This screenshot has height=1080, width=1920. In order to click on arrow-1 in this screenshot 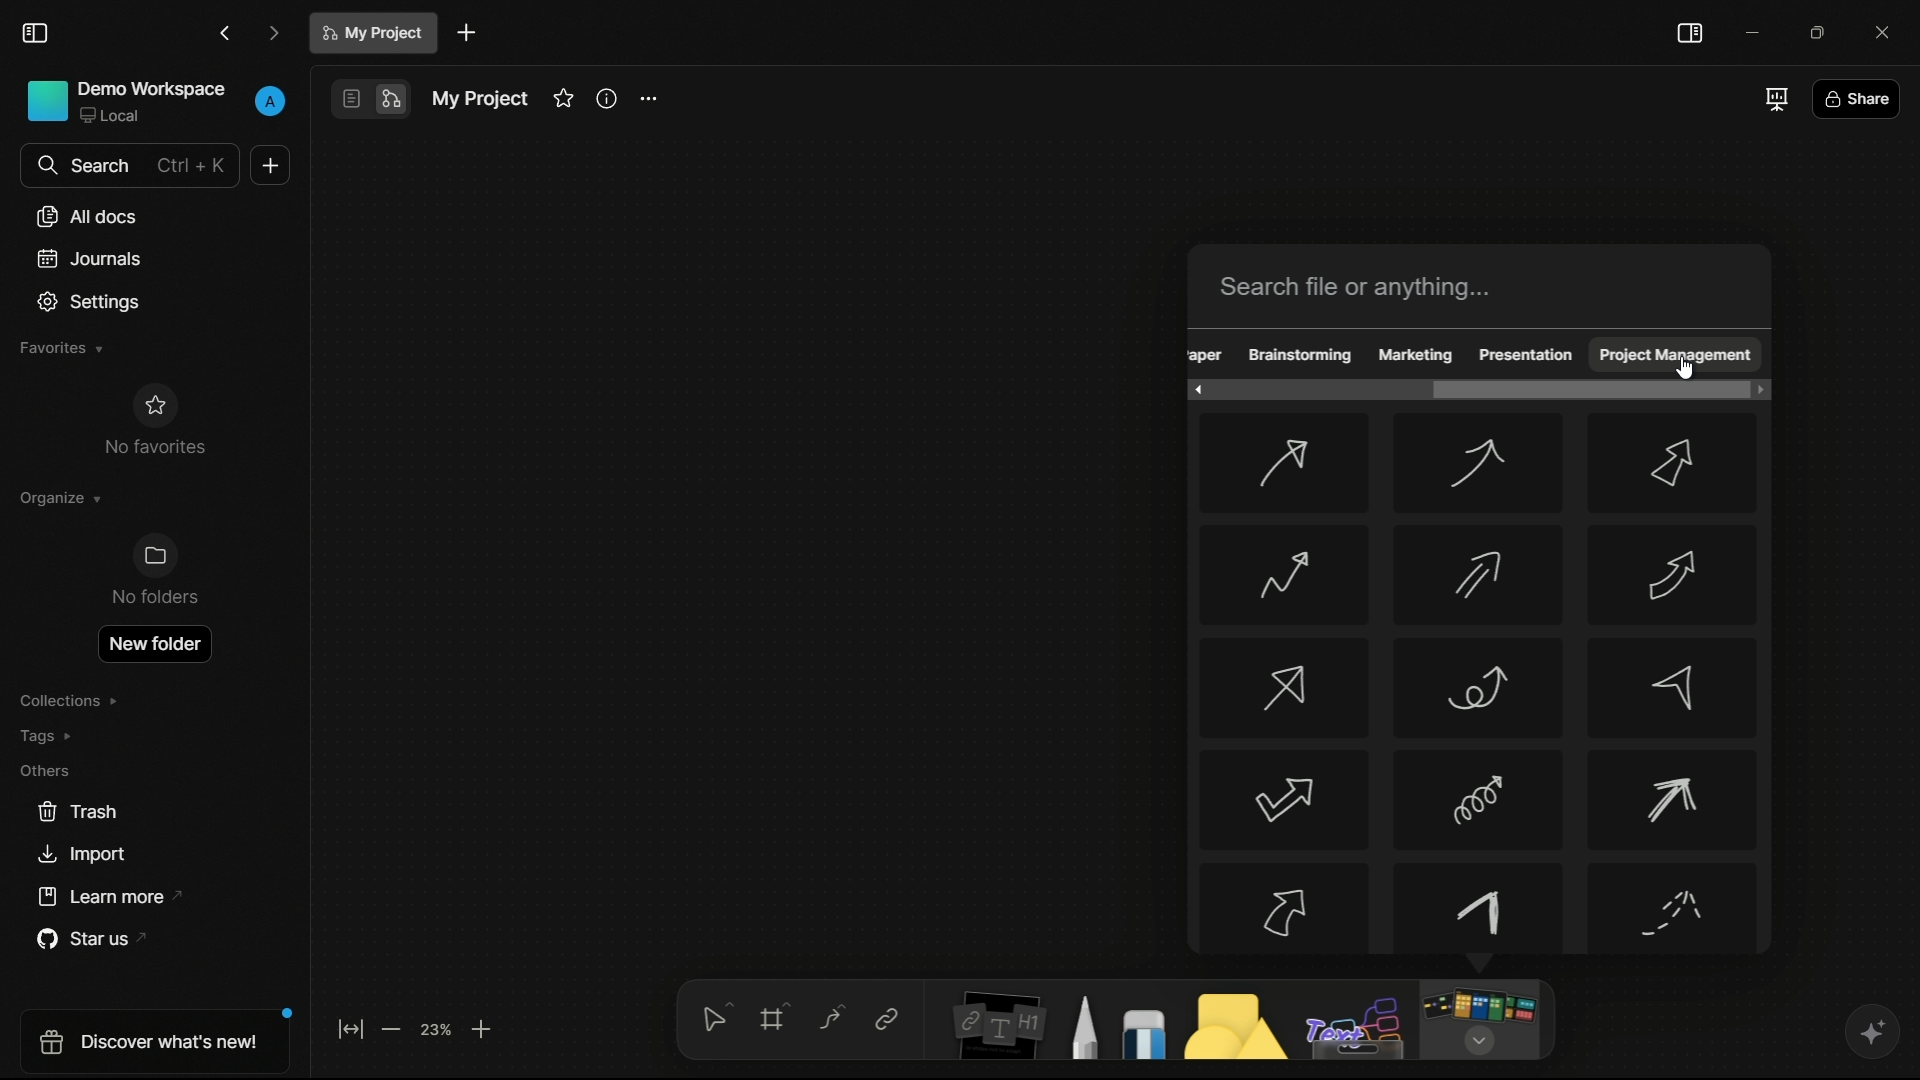, I will do `click(1282, 464)`.